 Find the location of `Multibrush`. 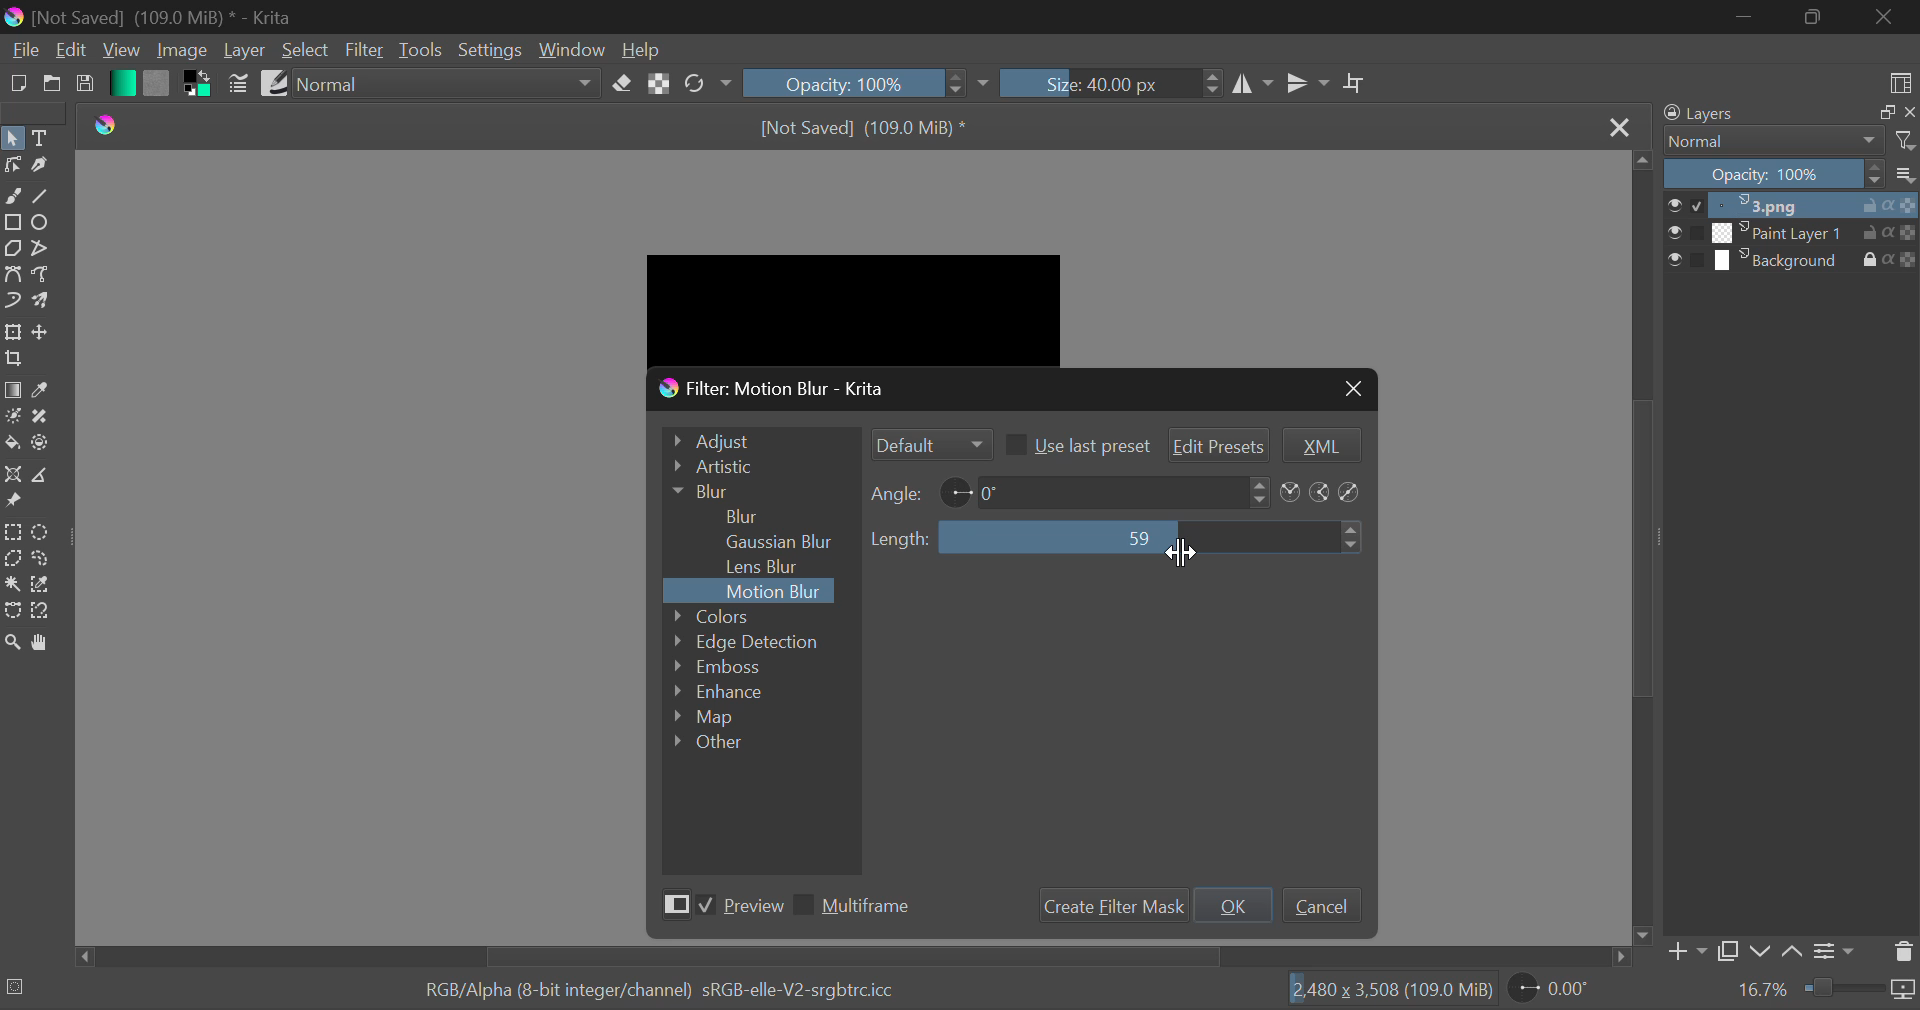

Multibrush is located at coordinates (44, 302).